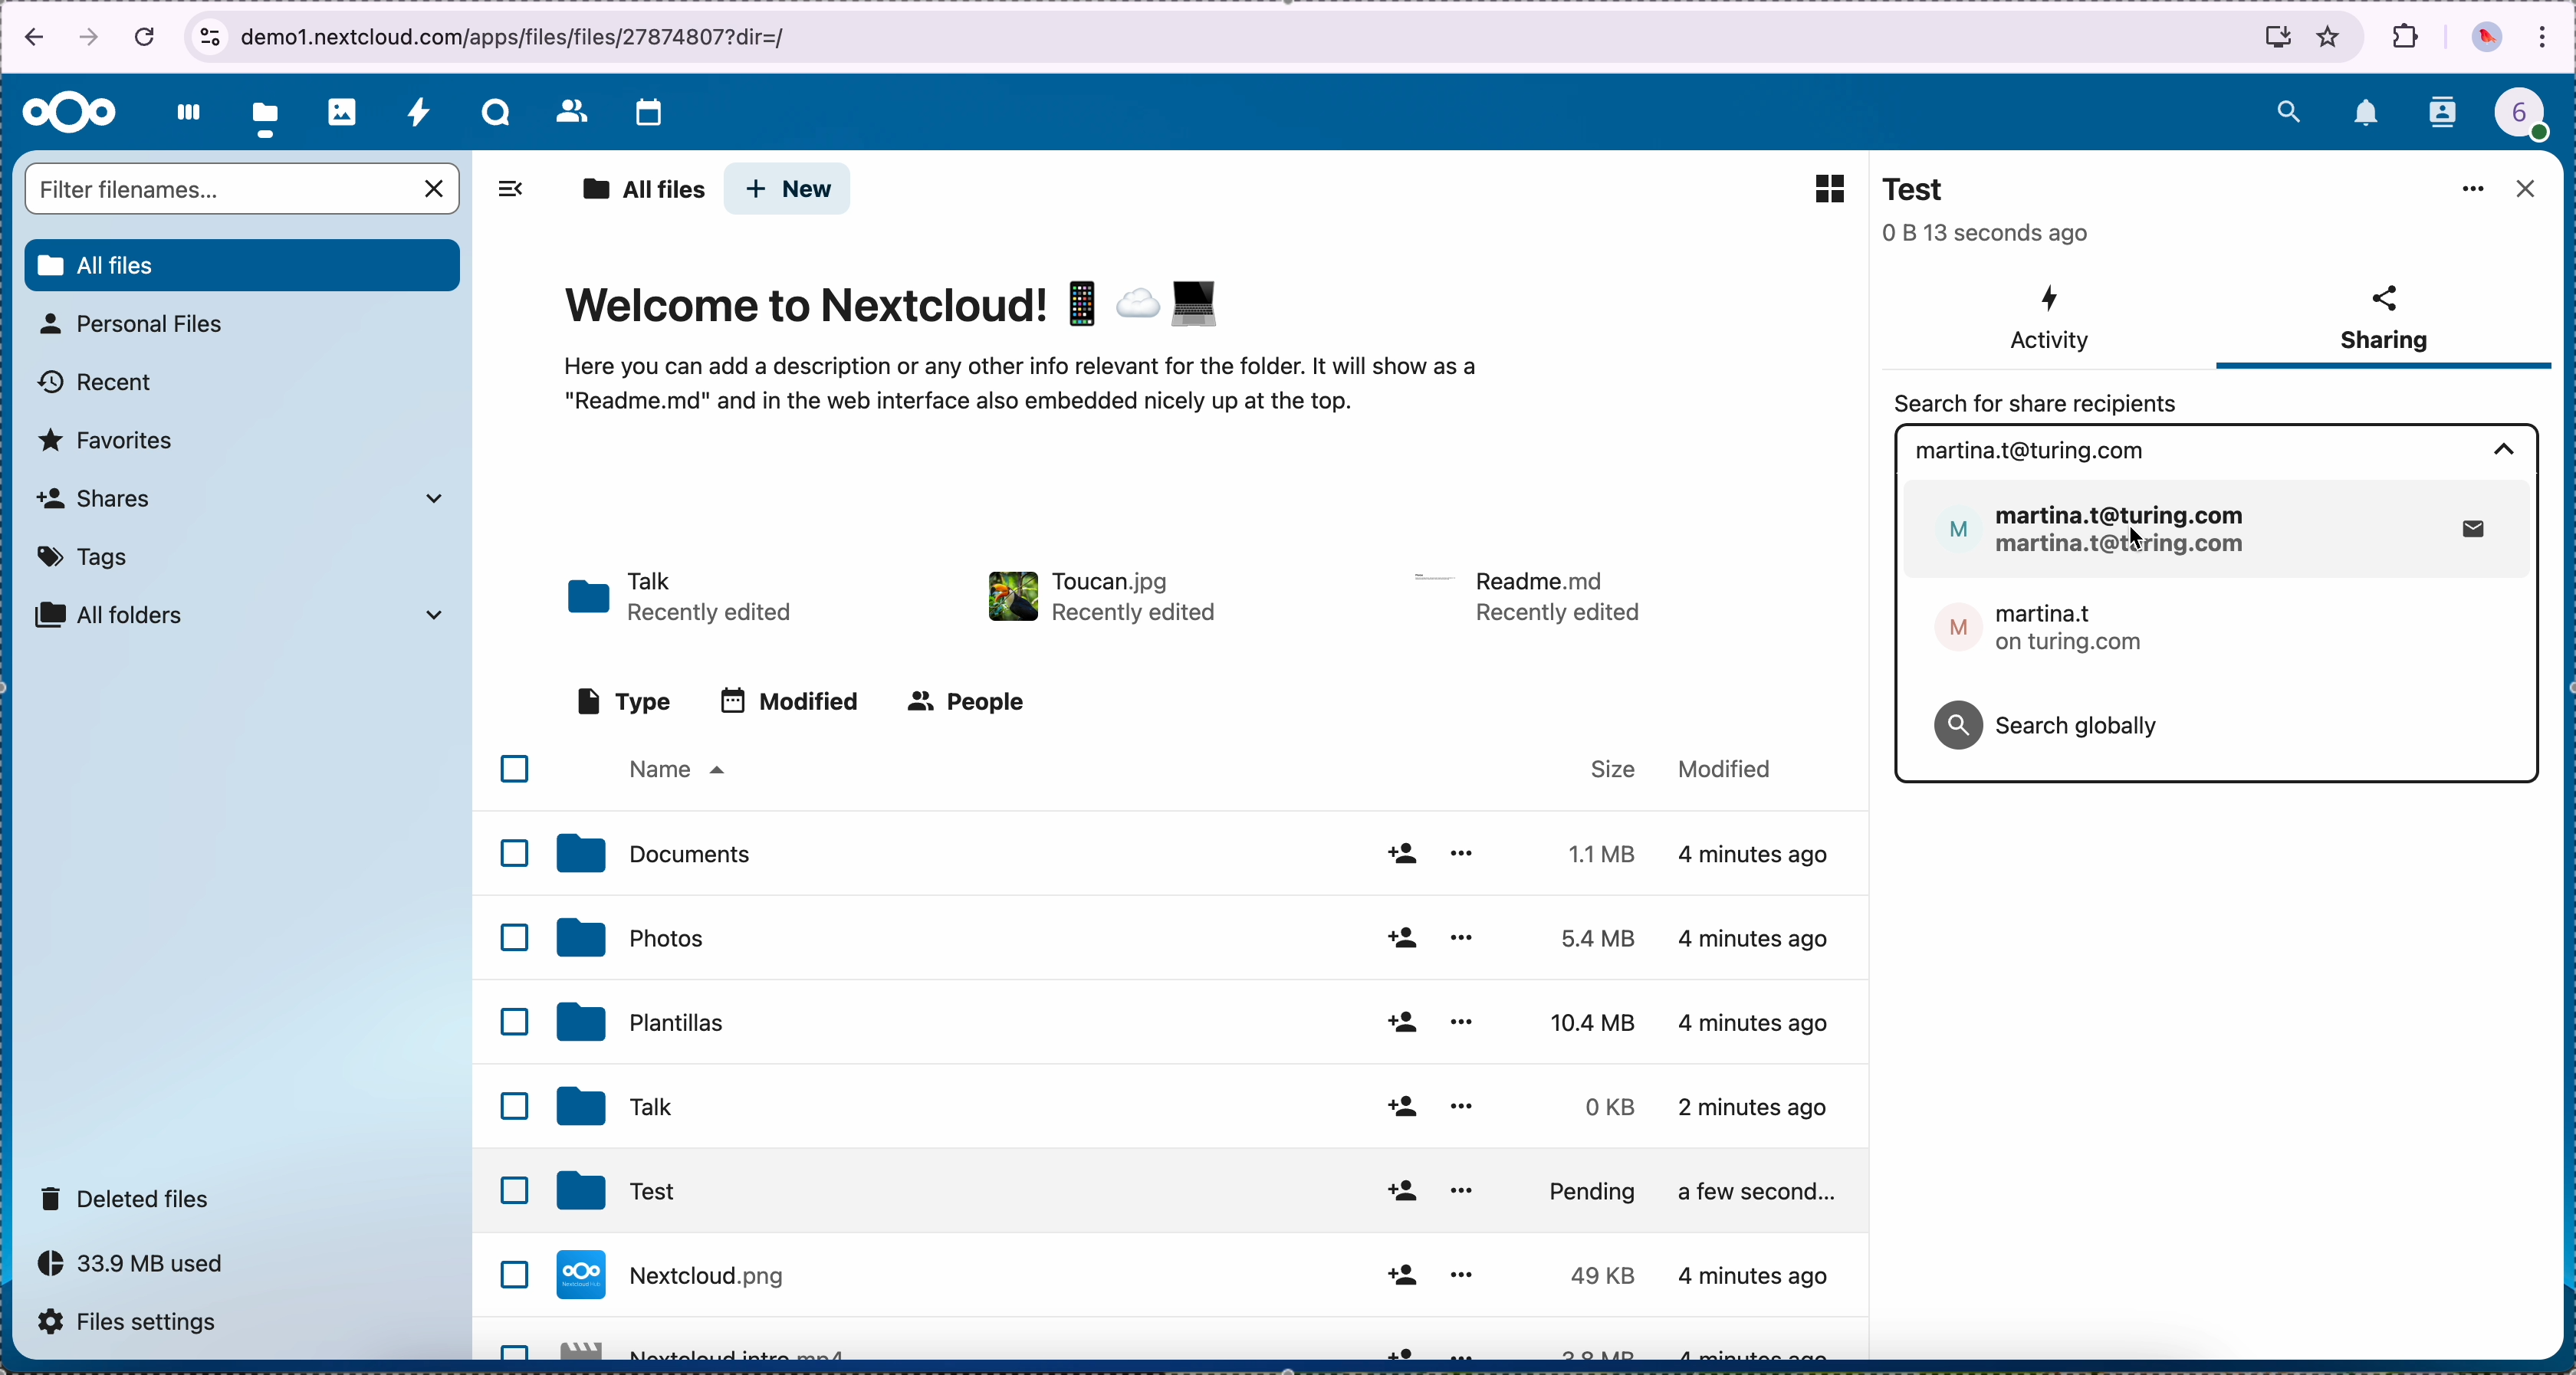 Image resolution: width=2576 pixels, height=1375 pixels. What do you see at coordinates (2368, 115) in the screenshot?
I see `notifications` at bounding box center [2368, 115].